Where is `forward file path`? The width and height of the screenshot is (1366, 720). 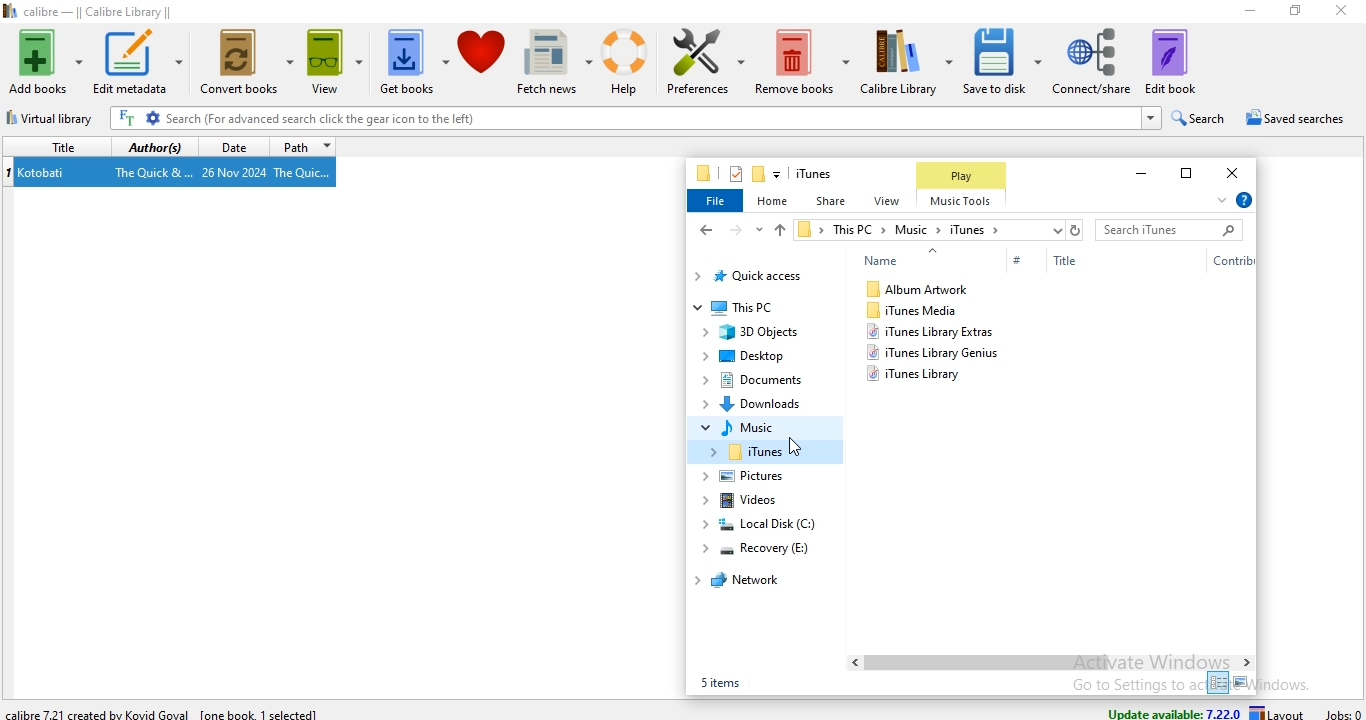
forward file path is located at coordinates (738, 231).